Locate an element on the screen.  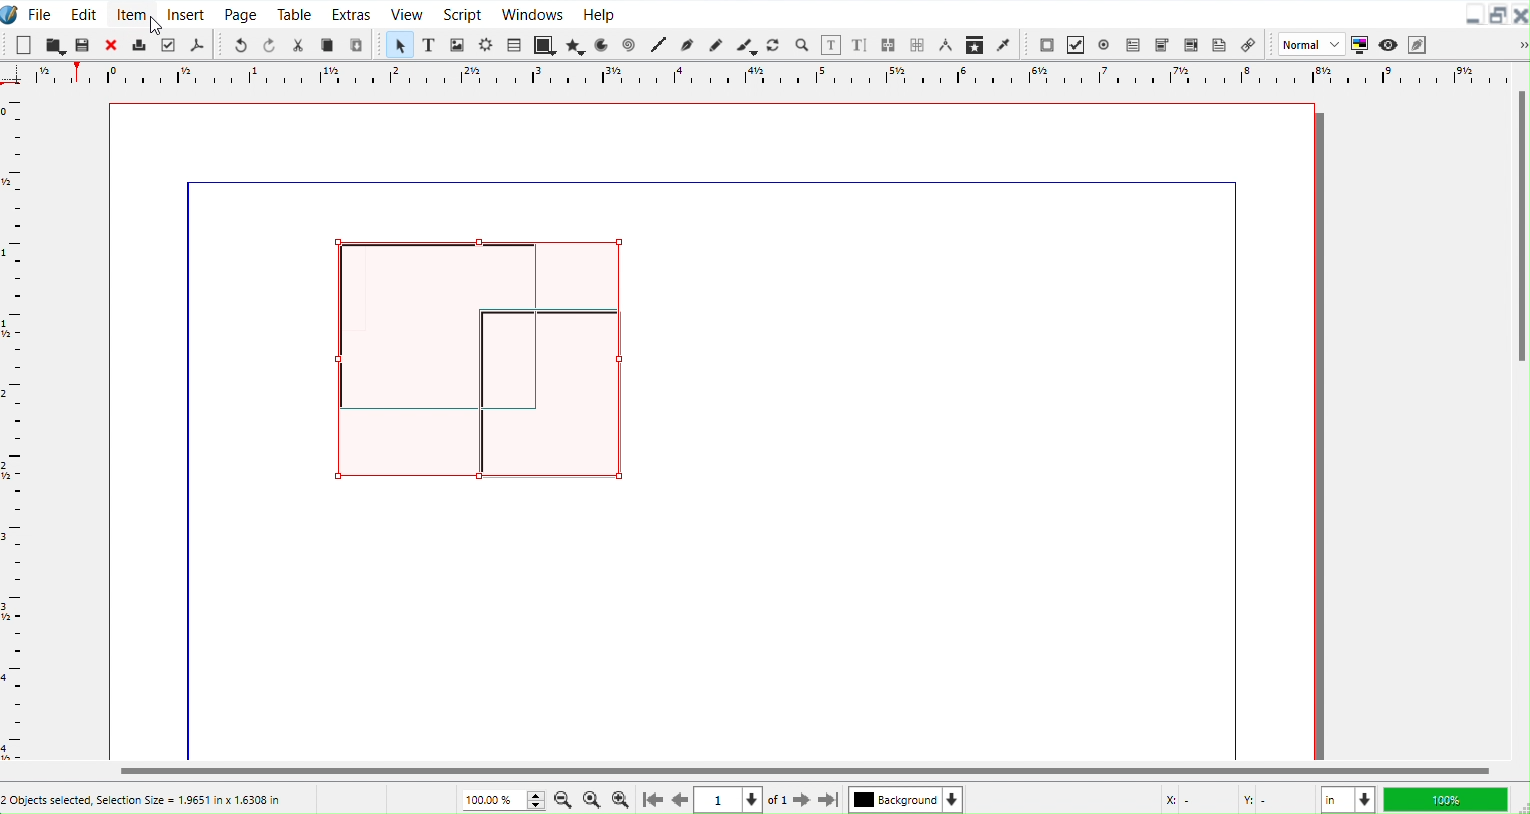
Minimize is located at coordinates (1475, 13).